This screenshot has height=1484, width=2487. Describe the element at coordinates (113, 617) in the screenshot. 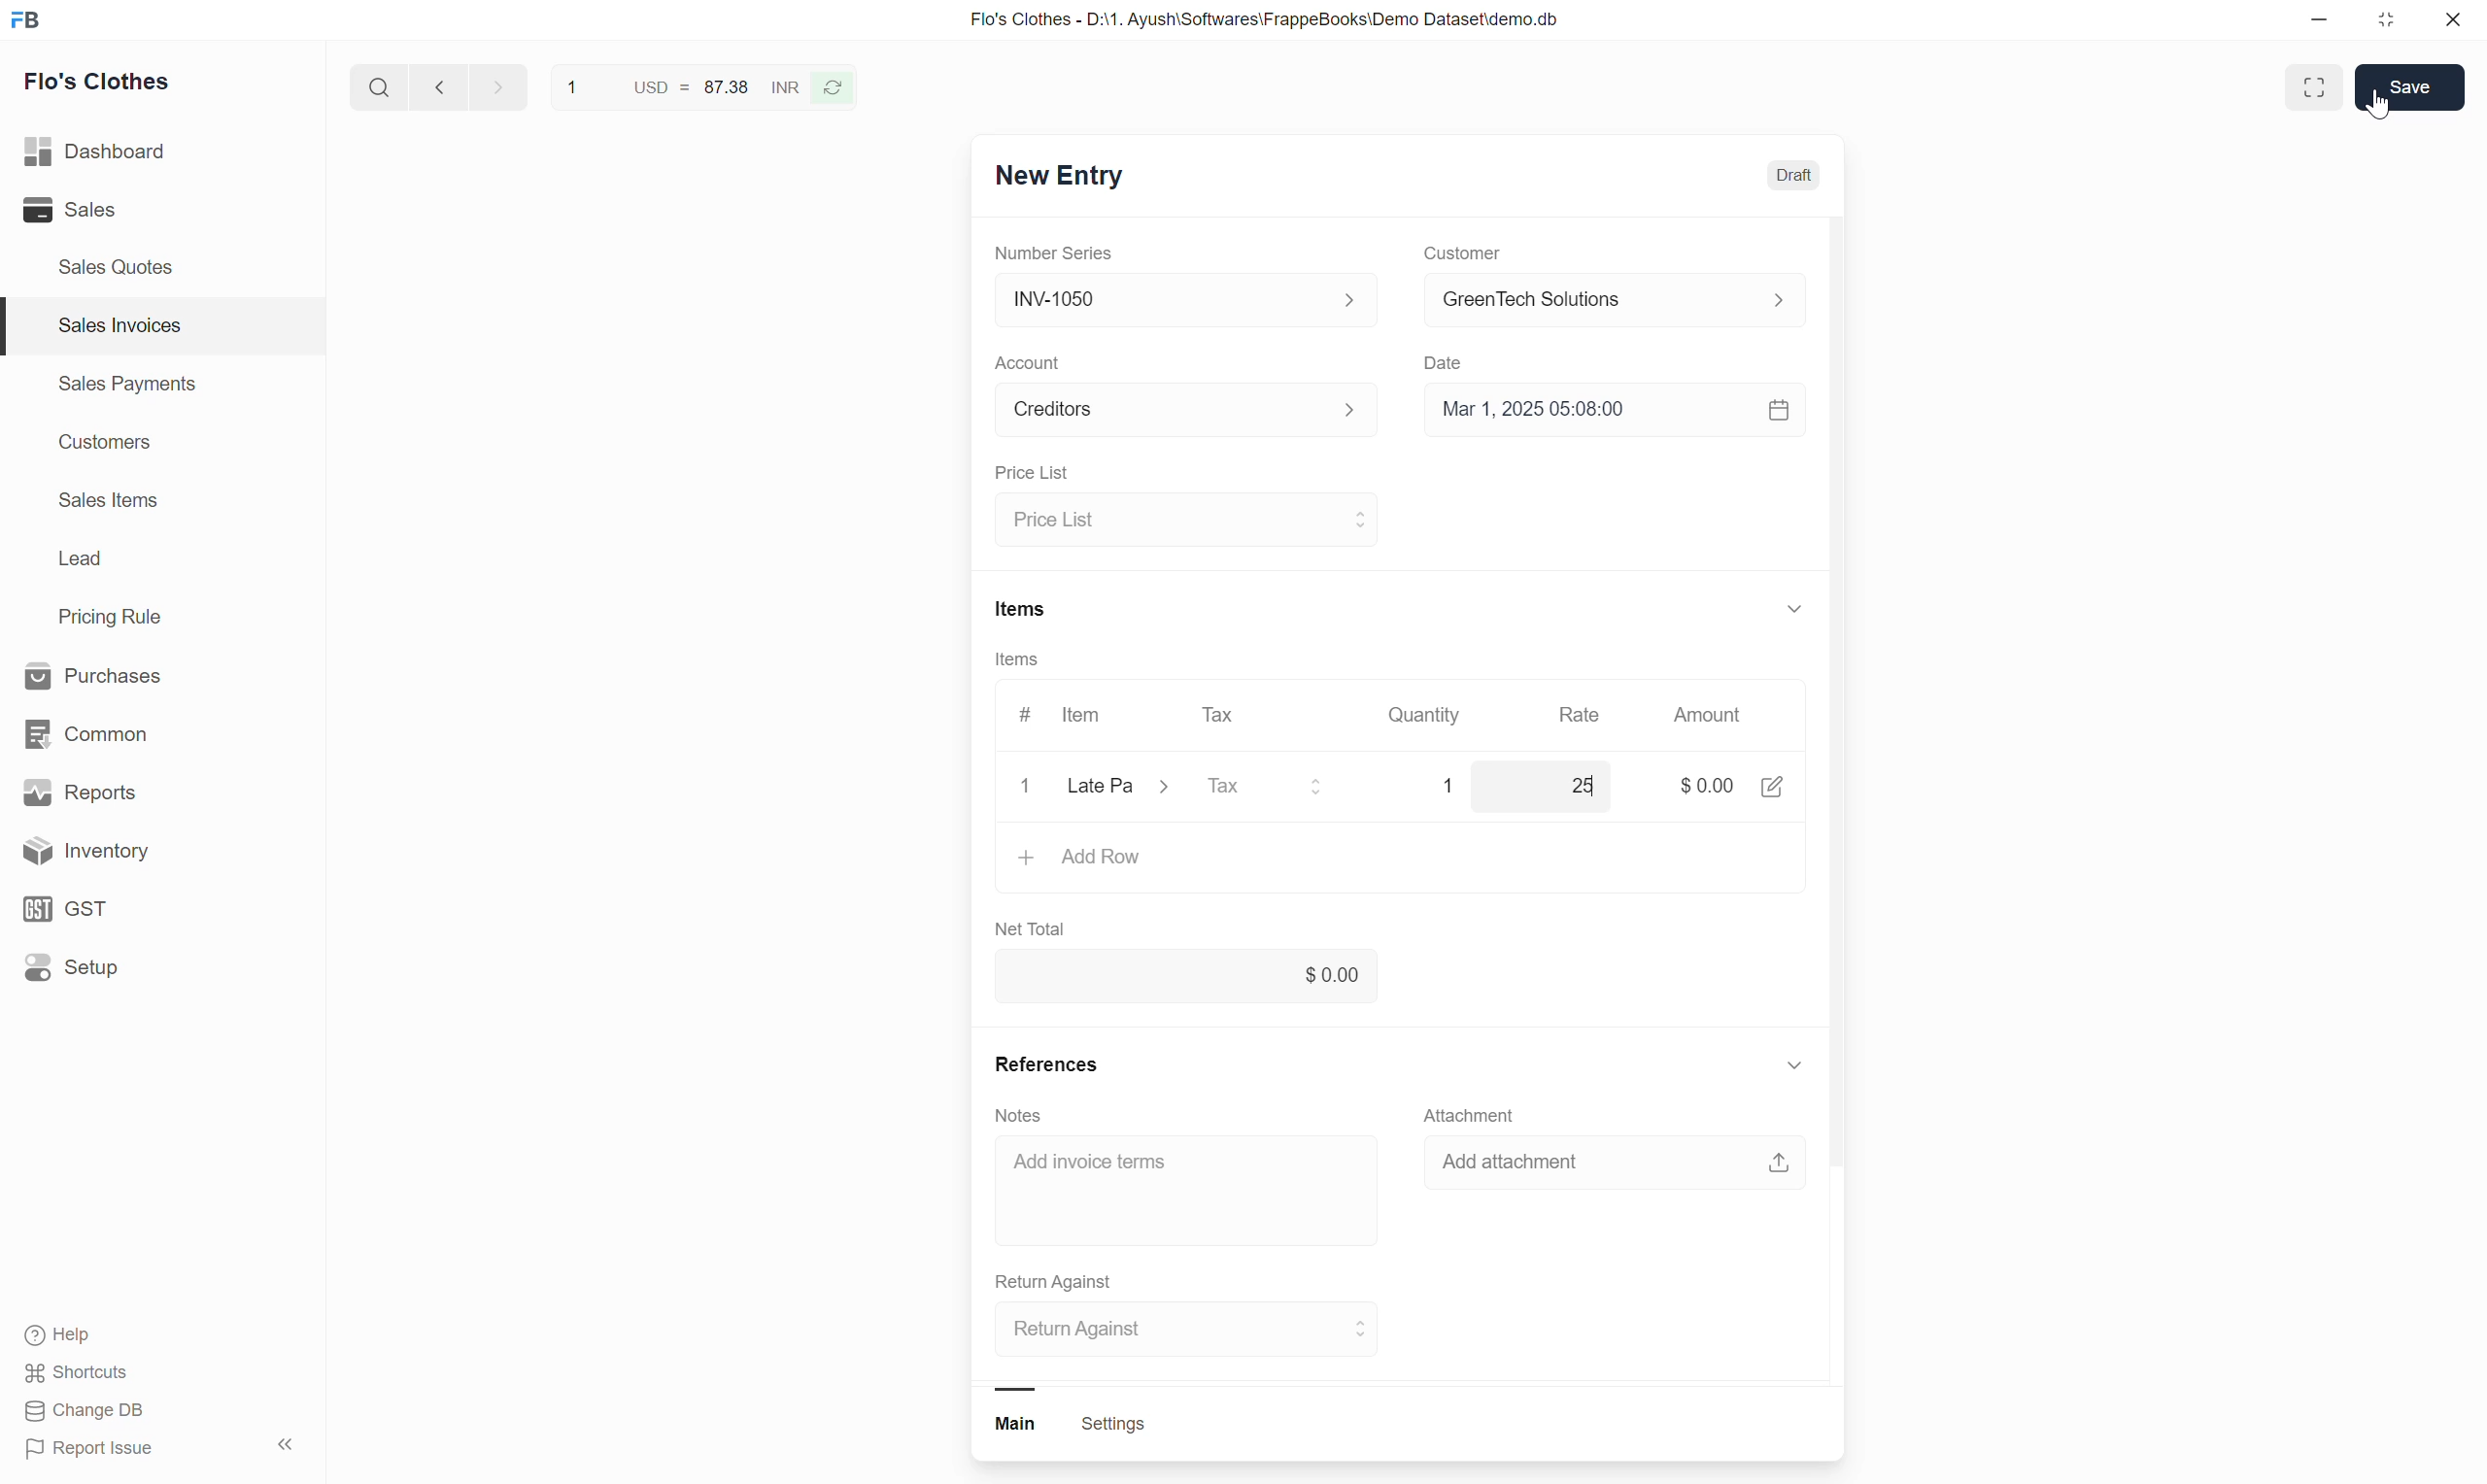

I see `Pricing Rule` at that location.